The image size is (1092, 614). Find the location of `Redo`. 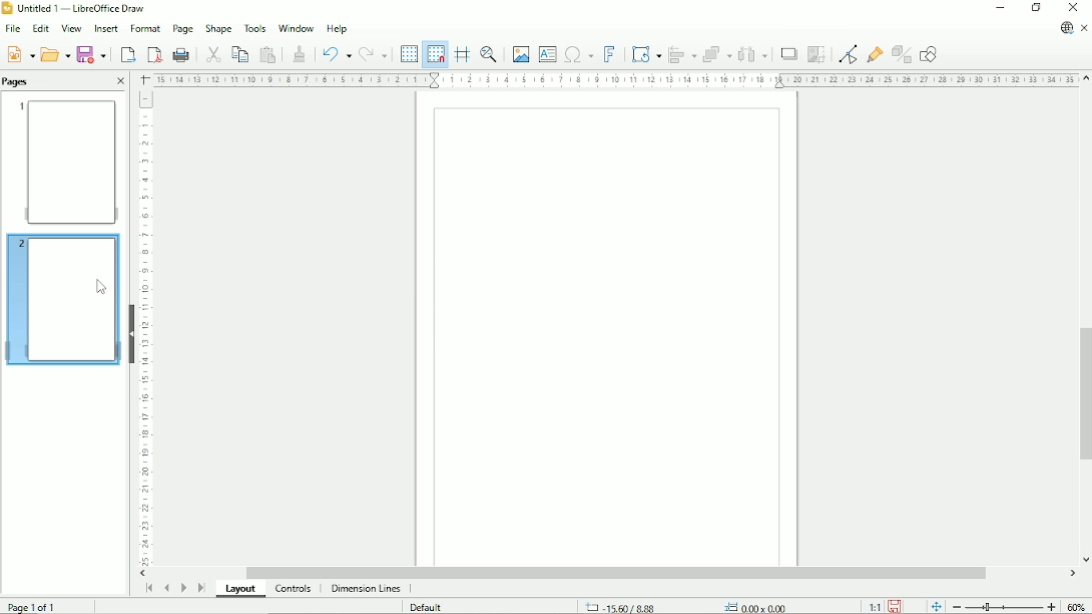

Redo is located at coordinates (373, 55).